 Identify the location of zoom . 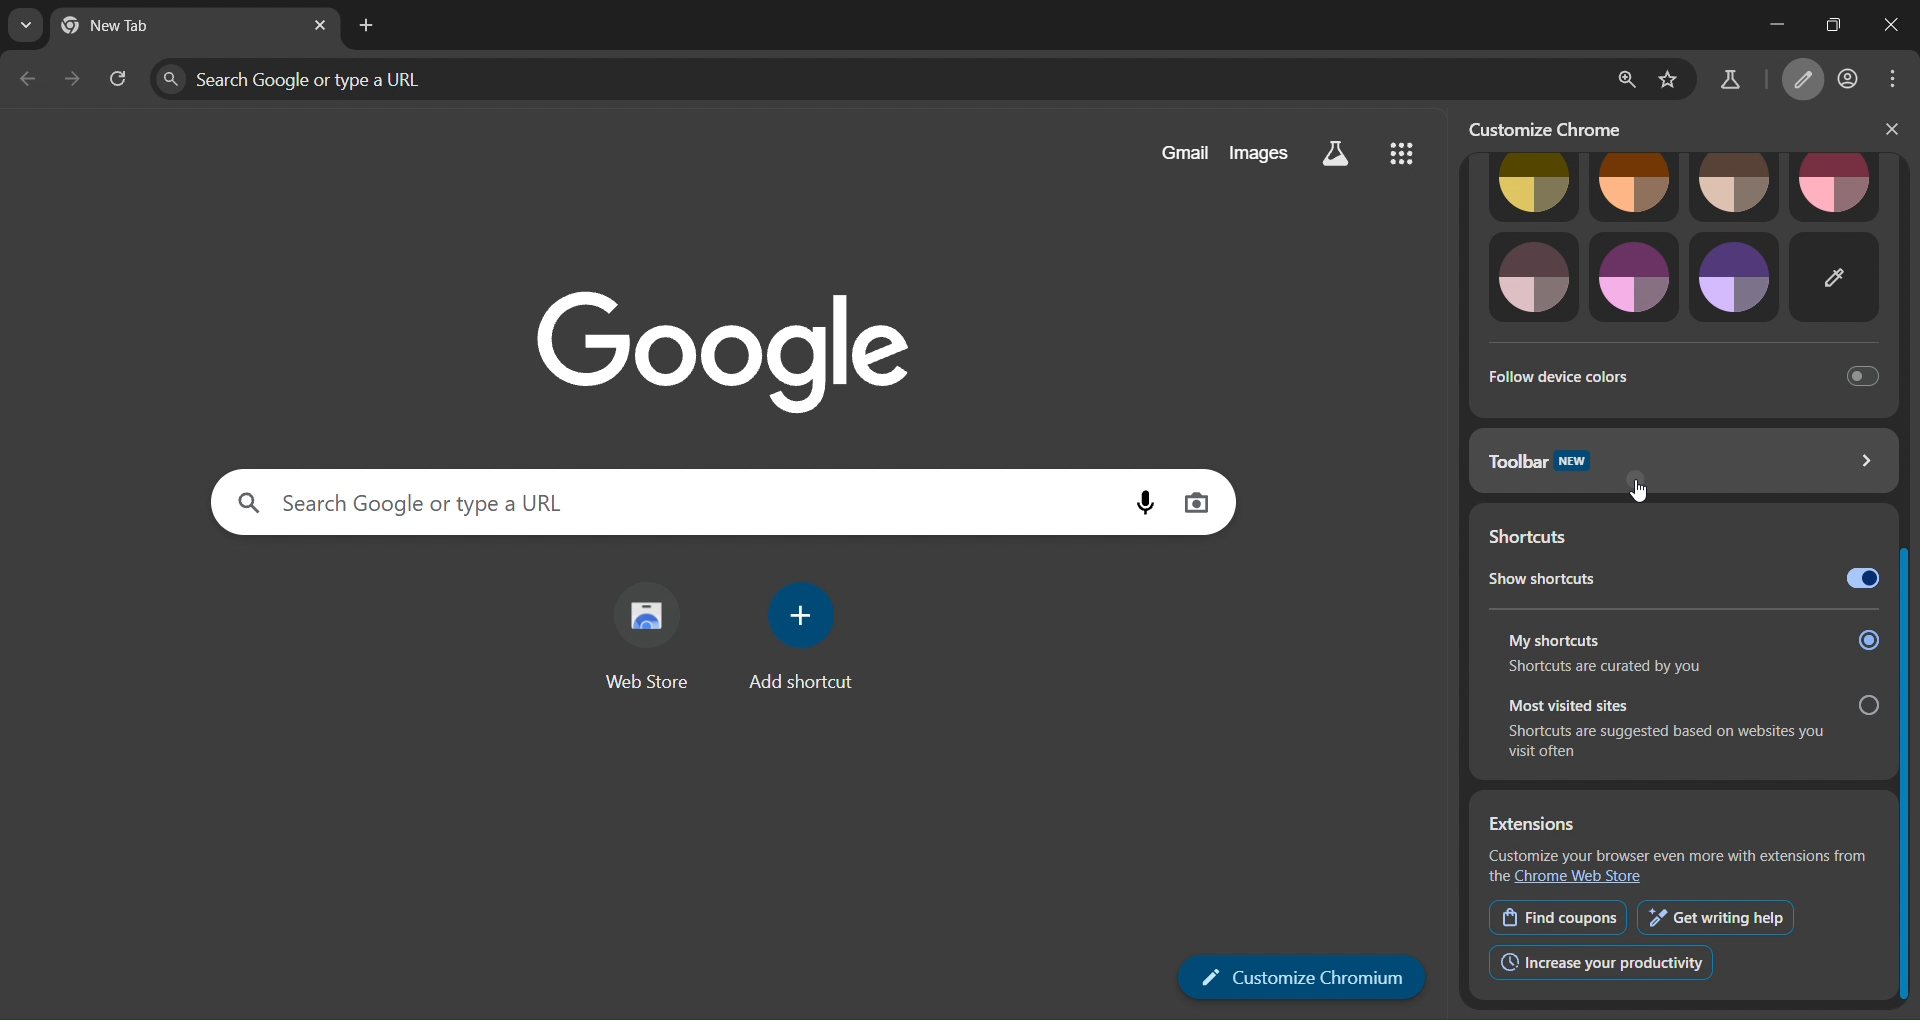
(1624, 78).